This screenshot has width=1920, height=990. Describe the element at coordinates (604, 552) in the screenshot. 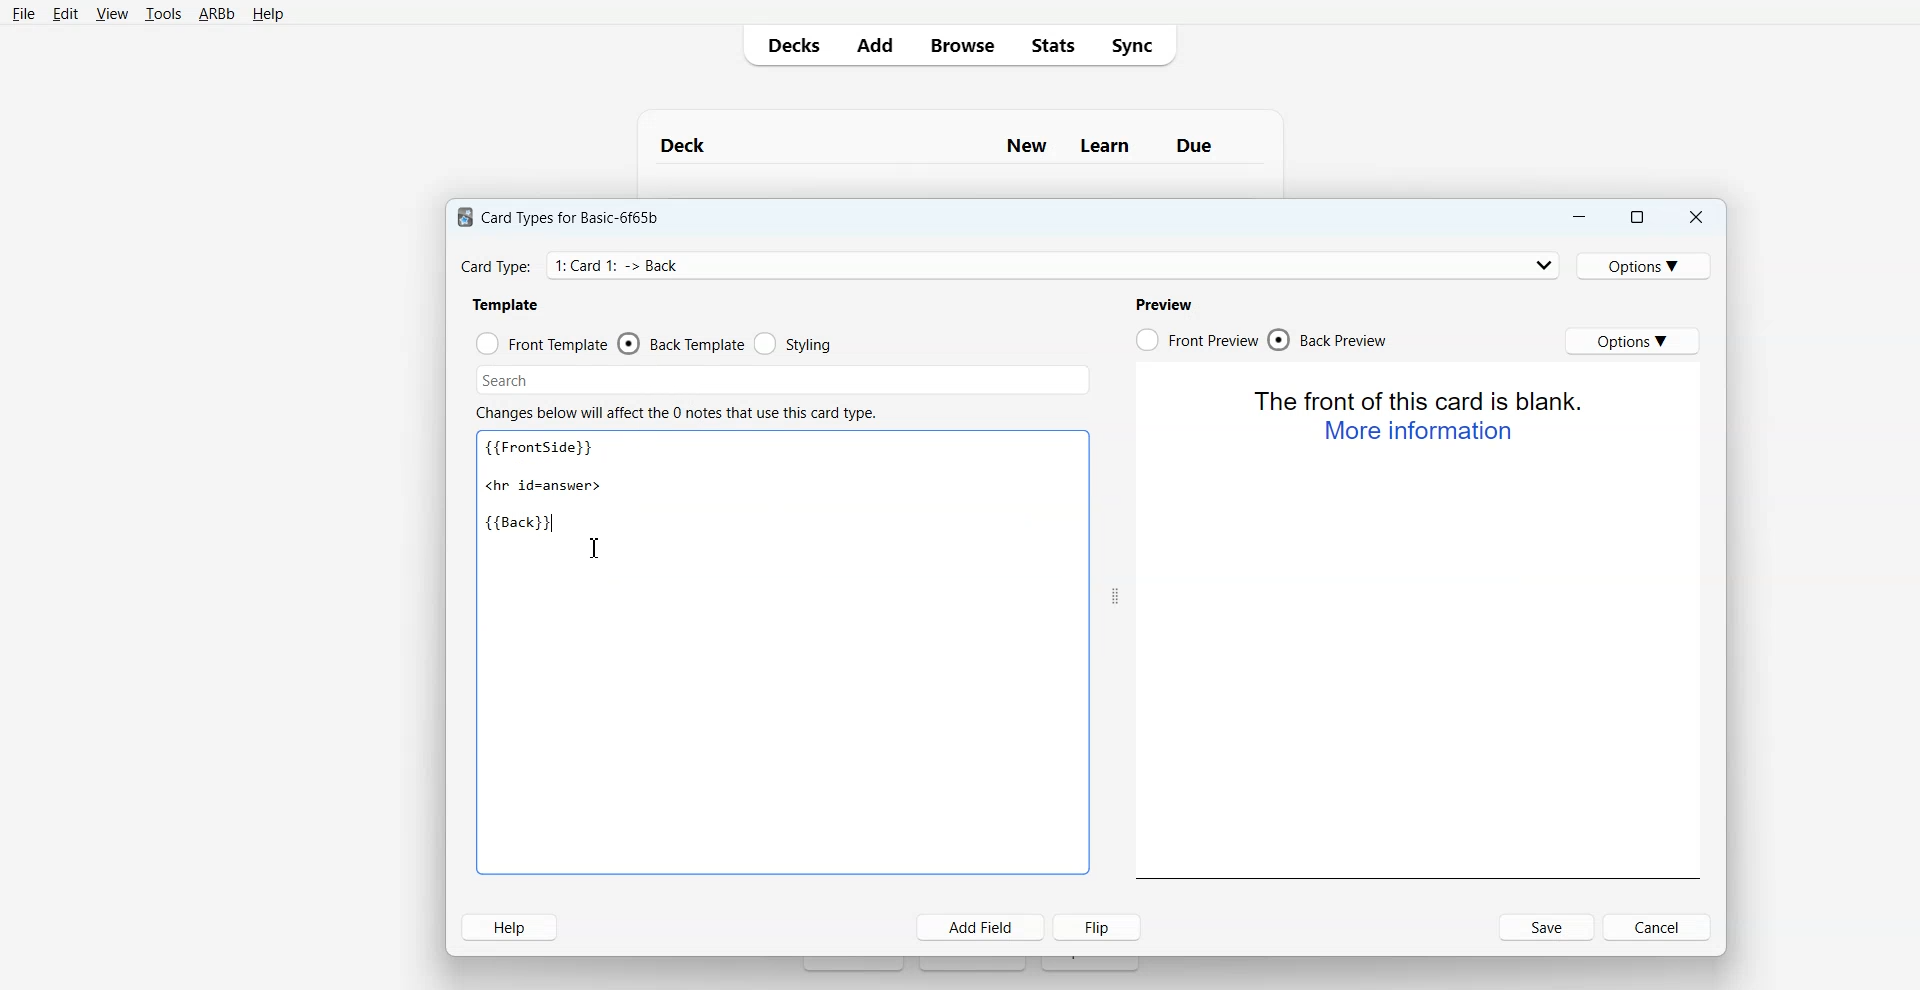

I see `Text Cursor` at that location.